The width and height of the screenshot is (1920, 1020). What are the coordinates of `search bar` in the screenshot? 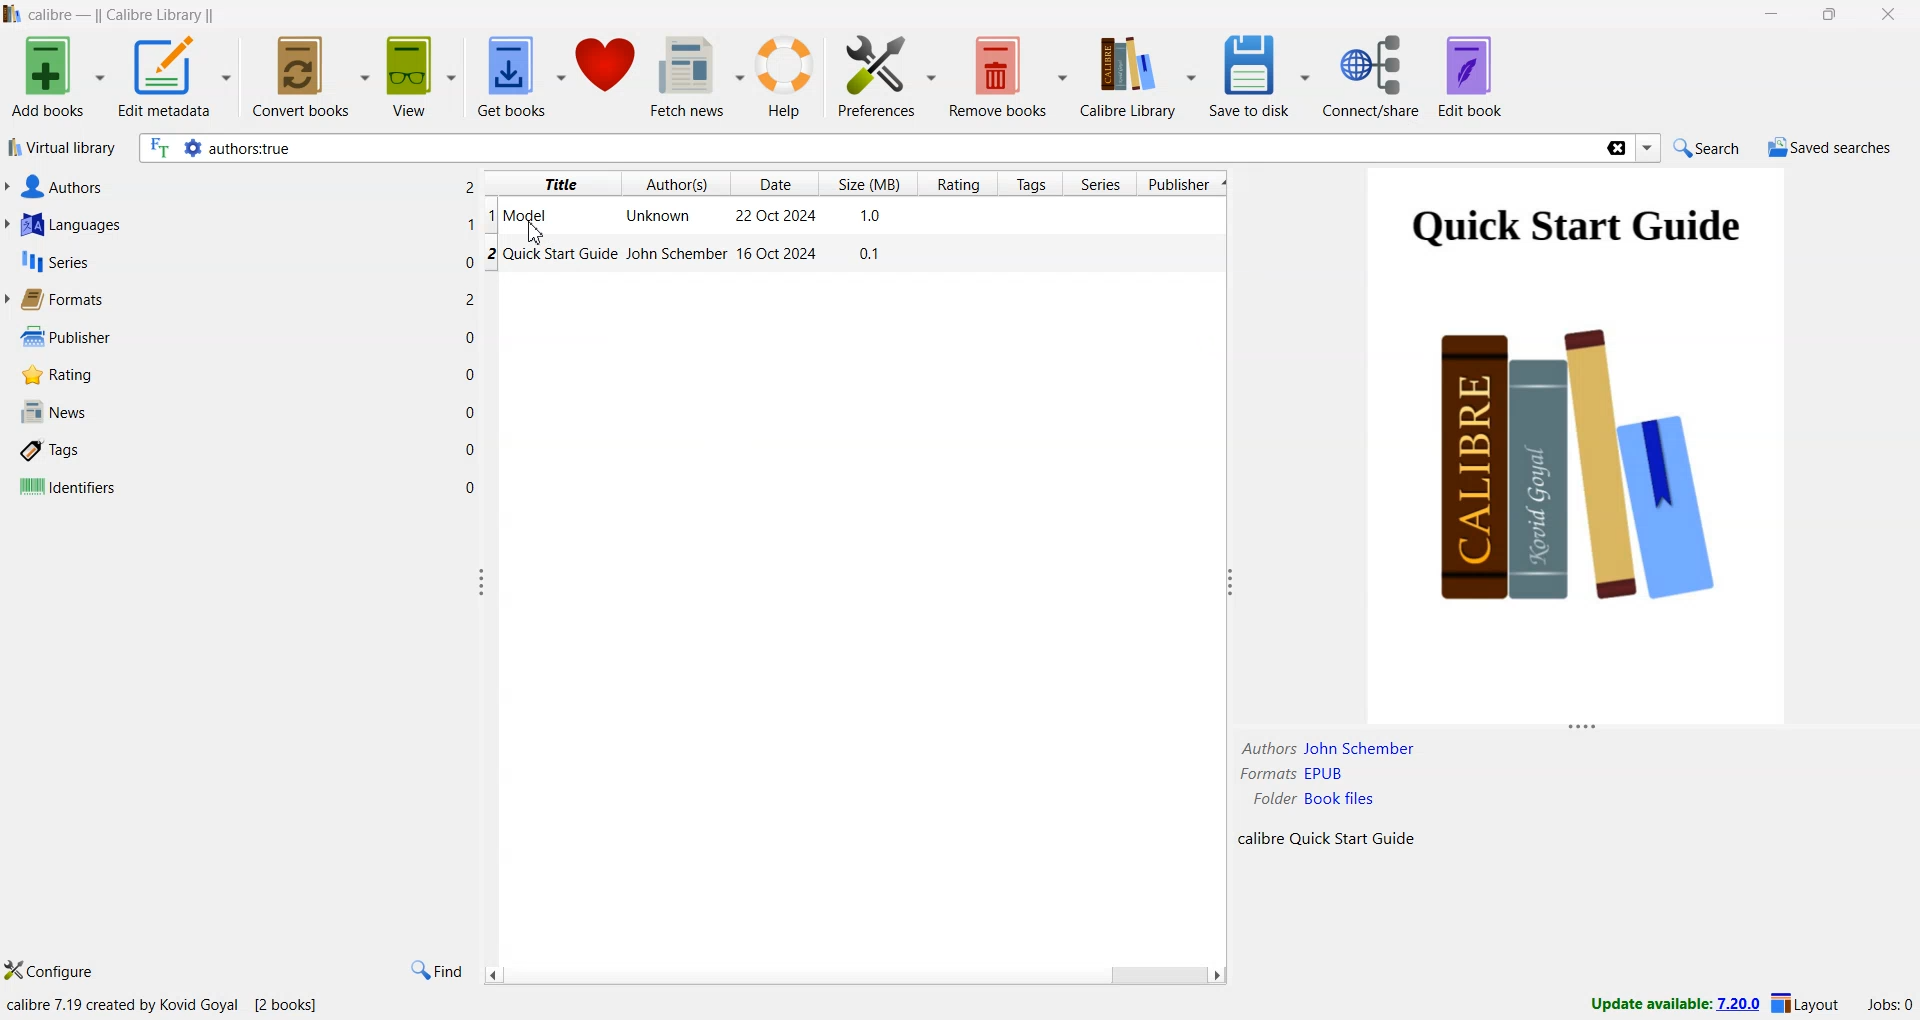 It's located at (868, 149).